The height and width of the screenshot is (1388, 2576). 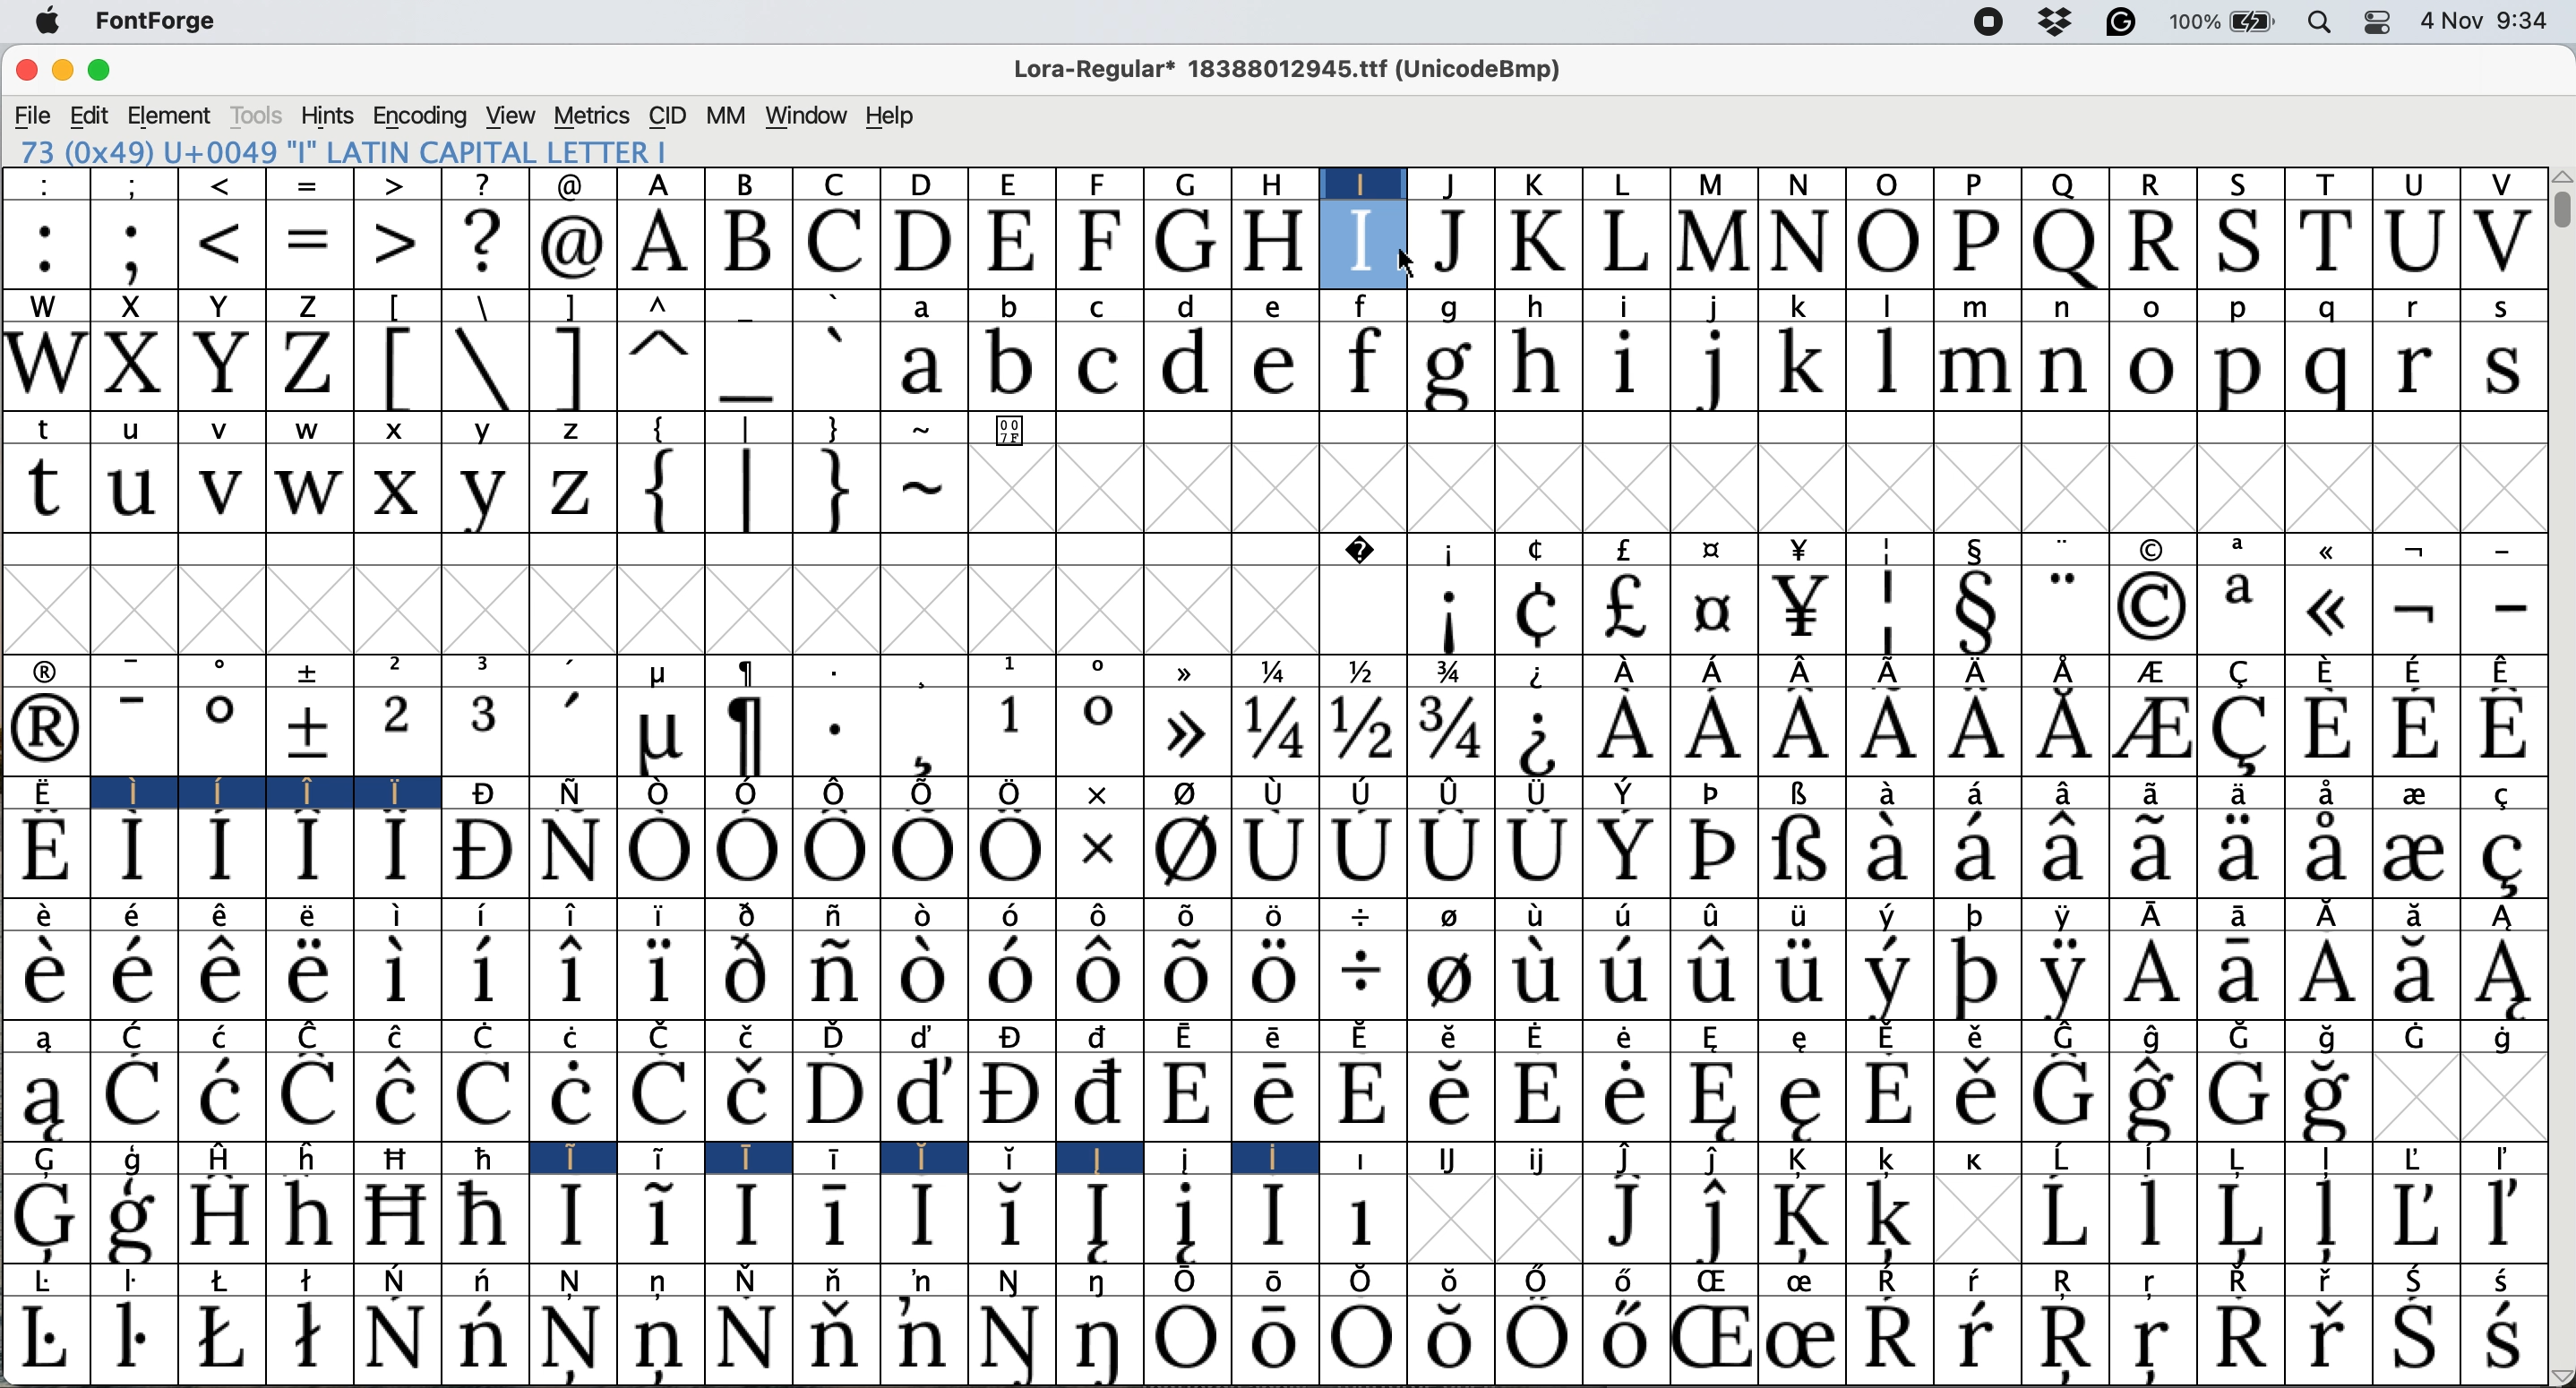 What do you see at coordinates (1535, 793) in the screenshot?
I see `symbol` at bounding box center [1535, 793].